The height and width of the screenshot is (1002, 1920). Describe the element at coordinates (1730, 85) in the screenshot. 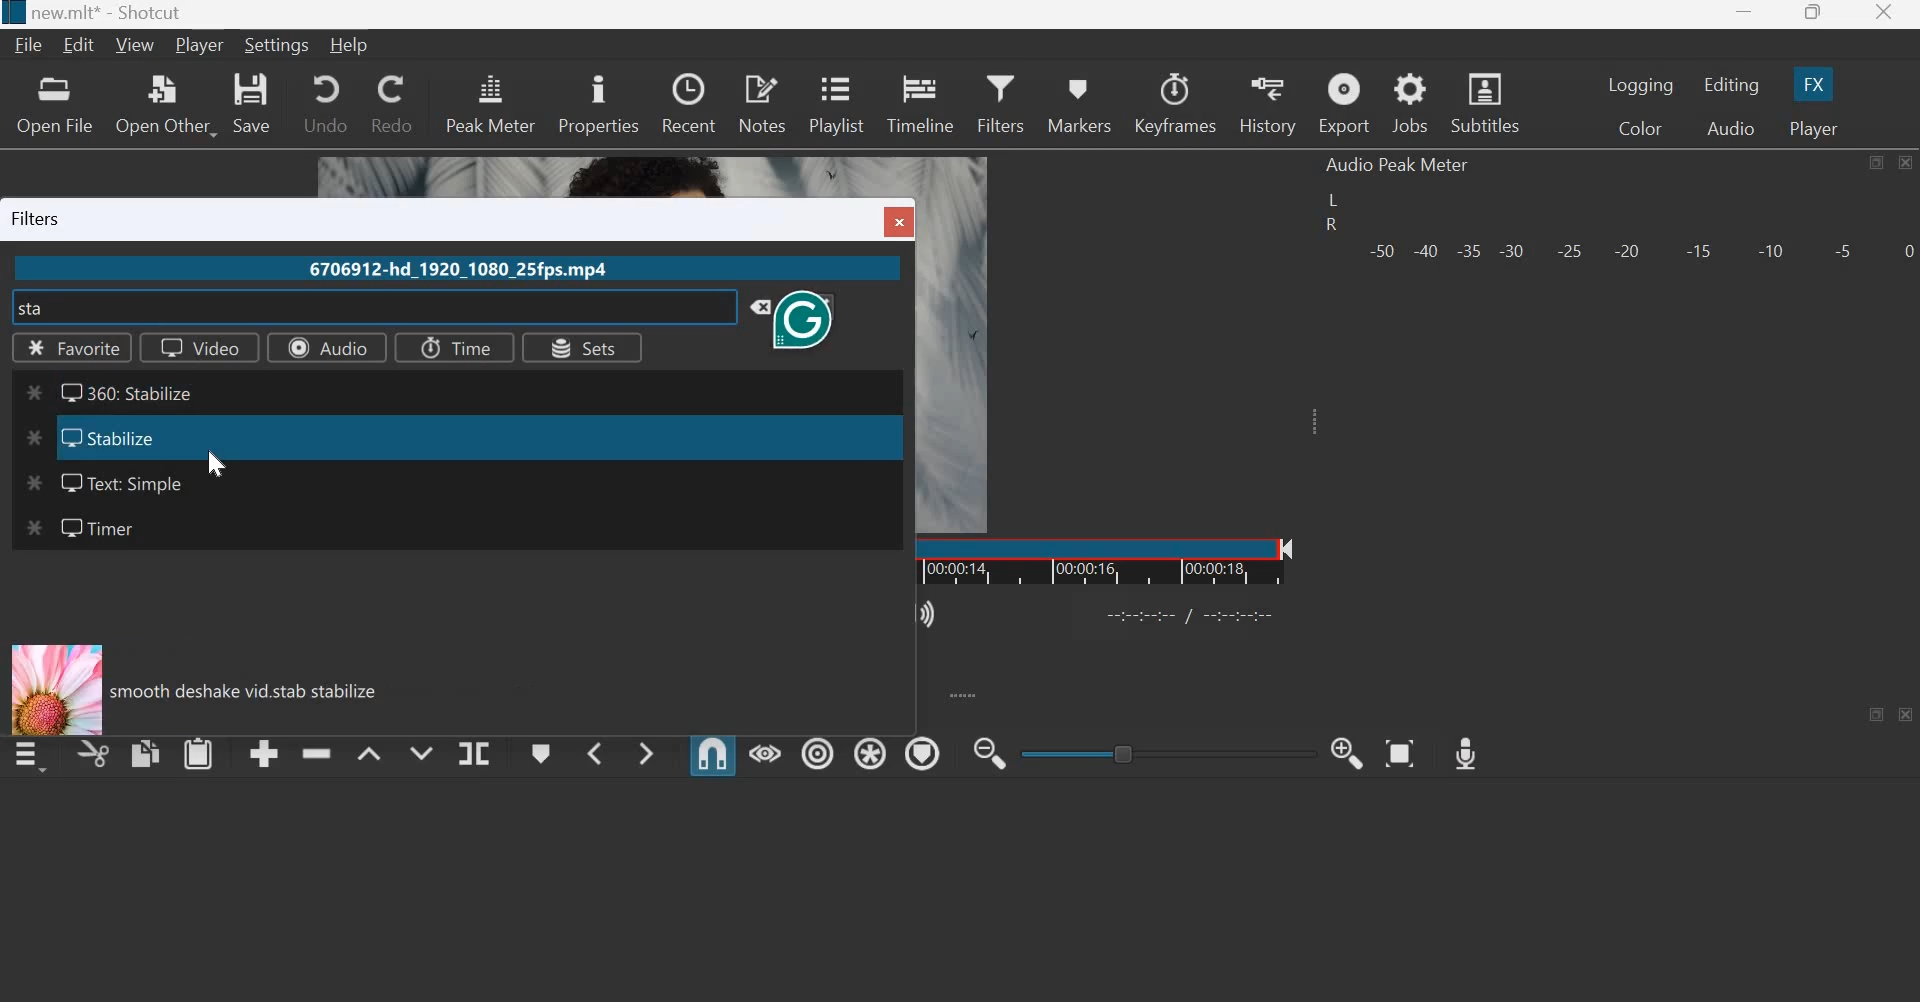

I see `Editing` at that location.